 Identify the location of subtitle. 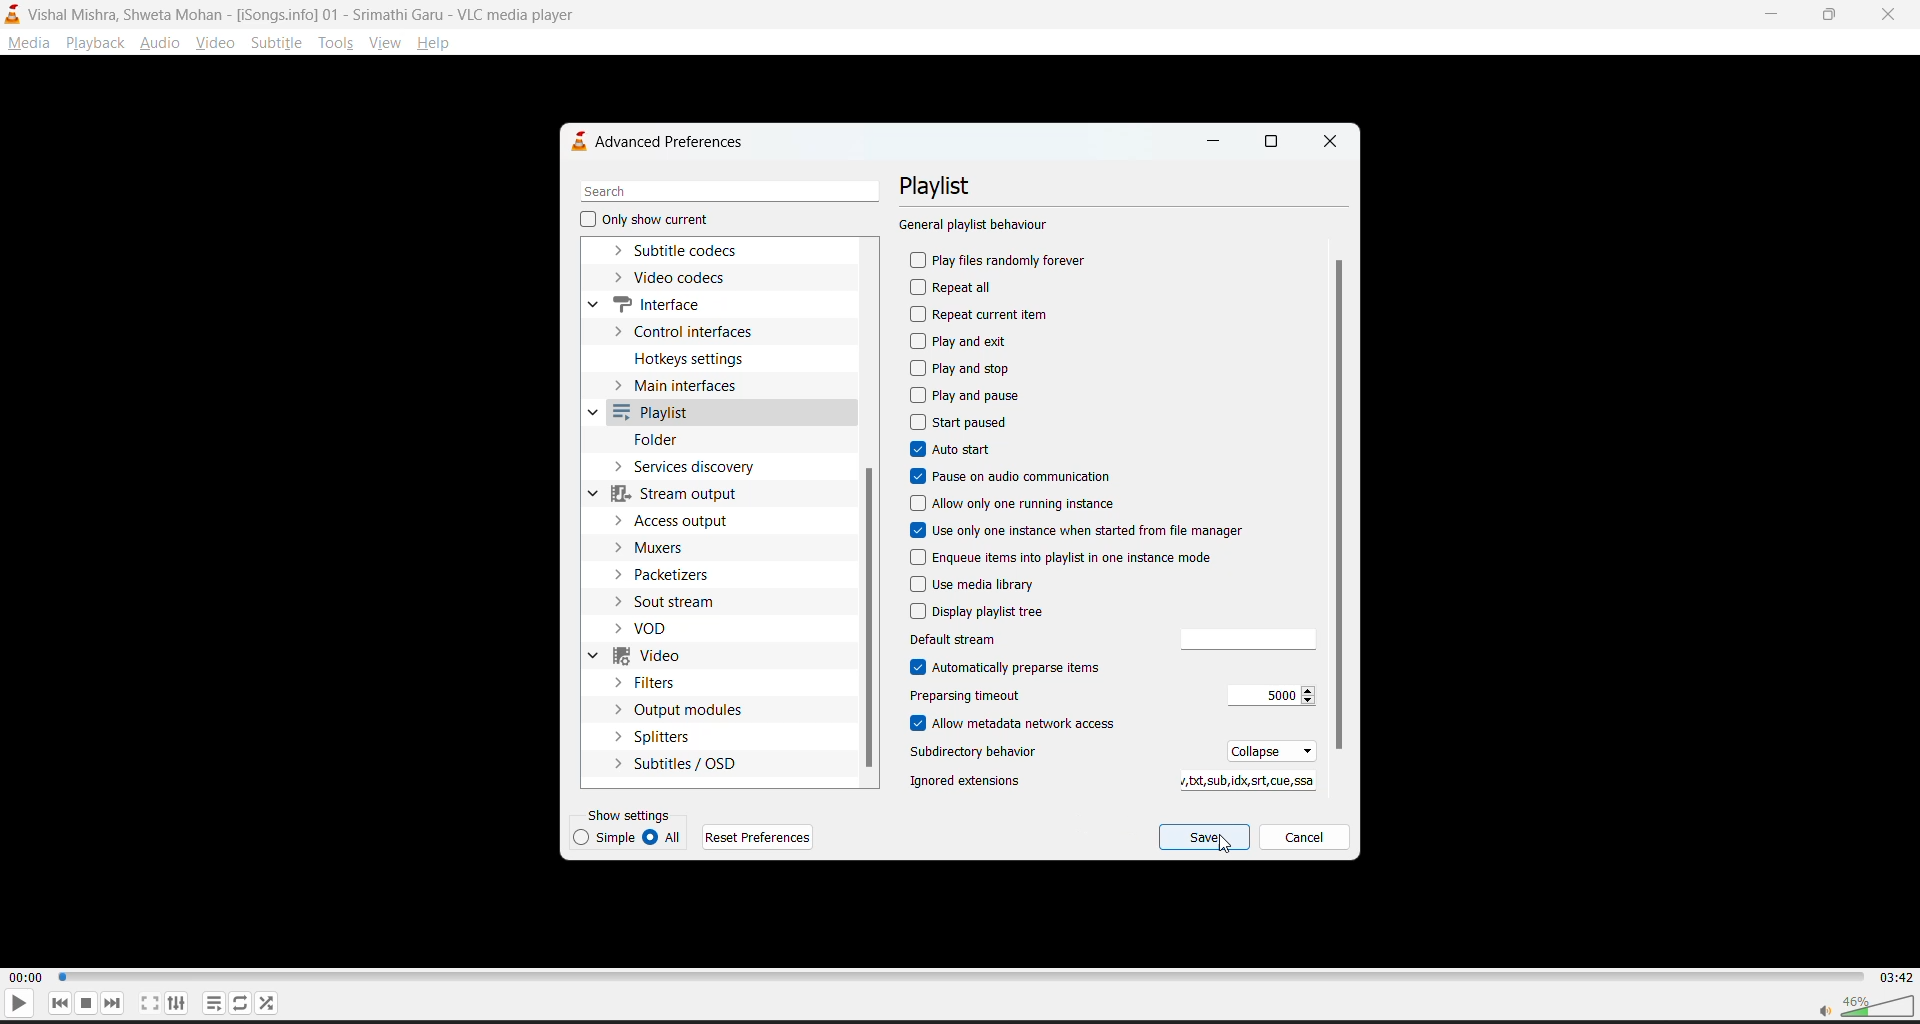
(277, 45).